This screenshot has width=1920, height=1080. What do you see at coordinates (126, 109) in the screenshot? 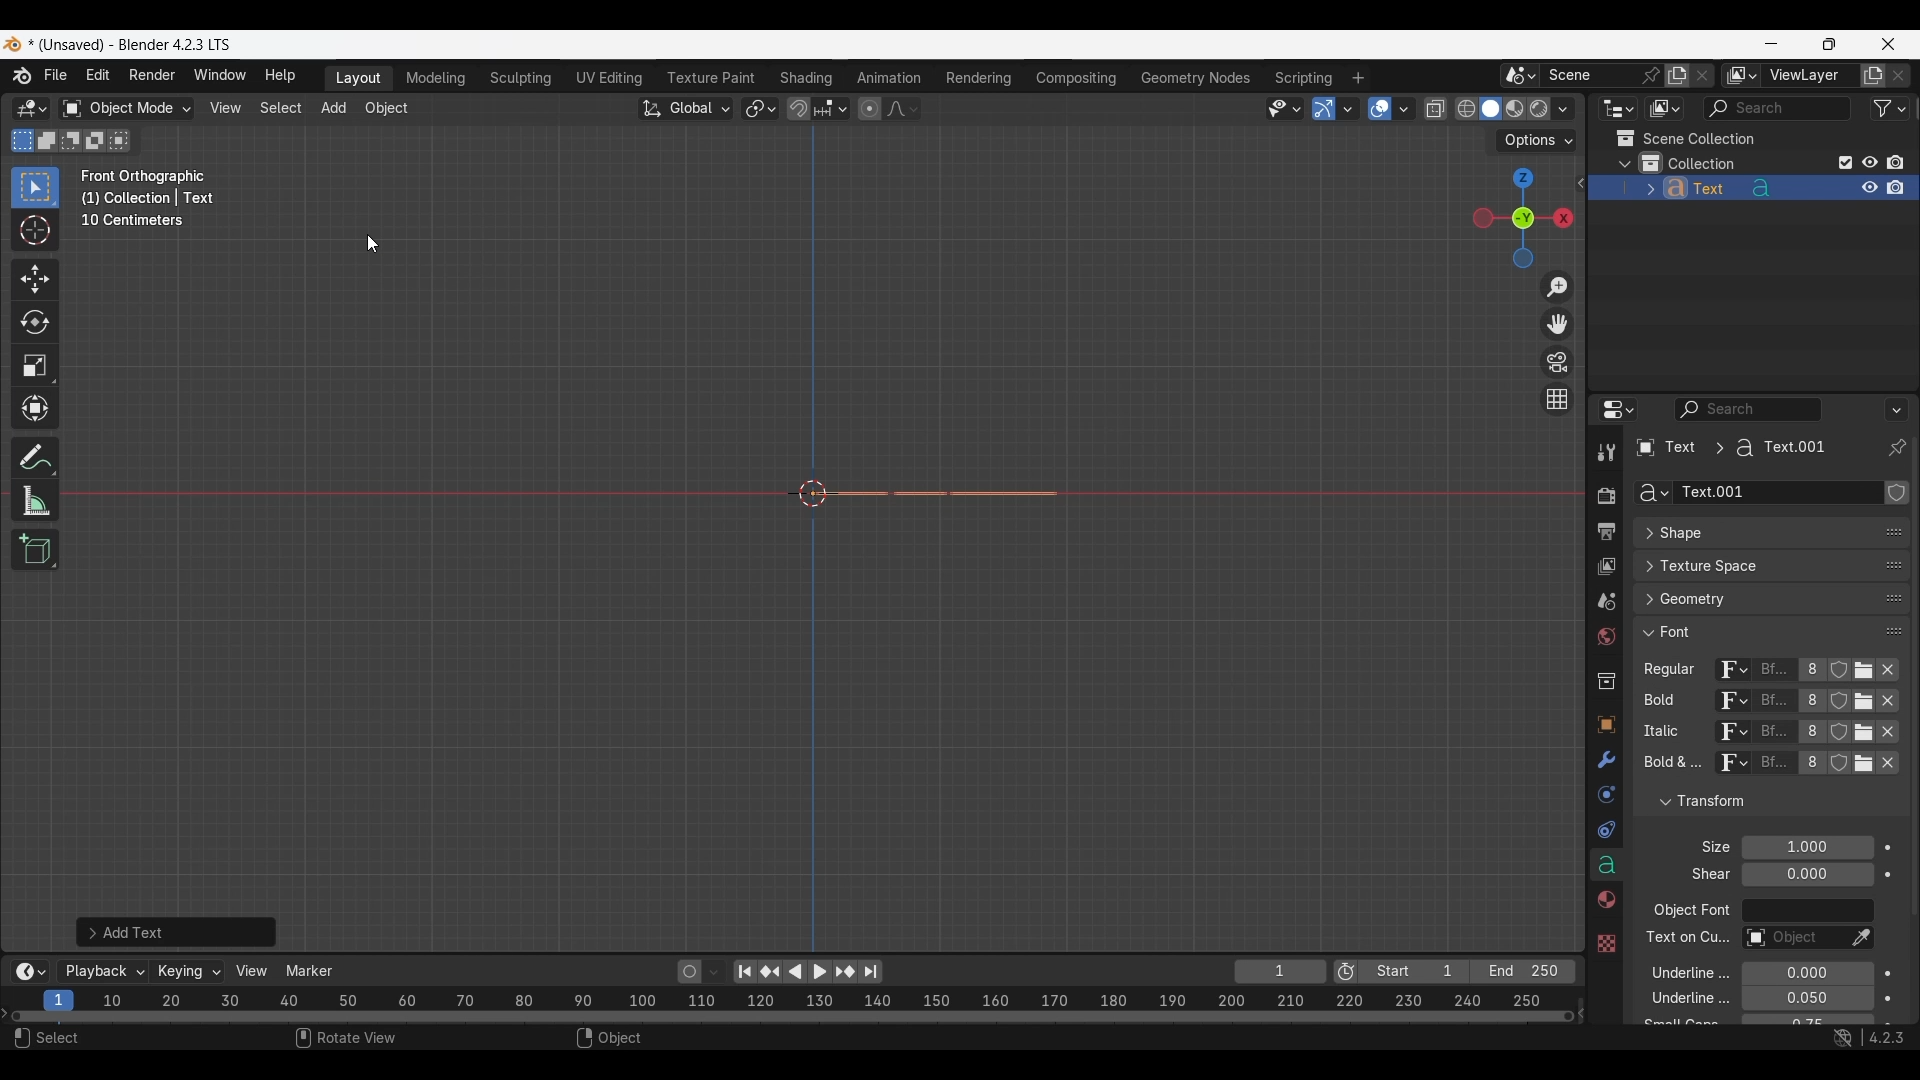
I see `Sets the object interaction mode` at bounding box center [126, 109].